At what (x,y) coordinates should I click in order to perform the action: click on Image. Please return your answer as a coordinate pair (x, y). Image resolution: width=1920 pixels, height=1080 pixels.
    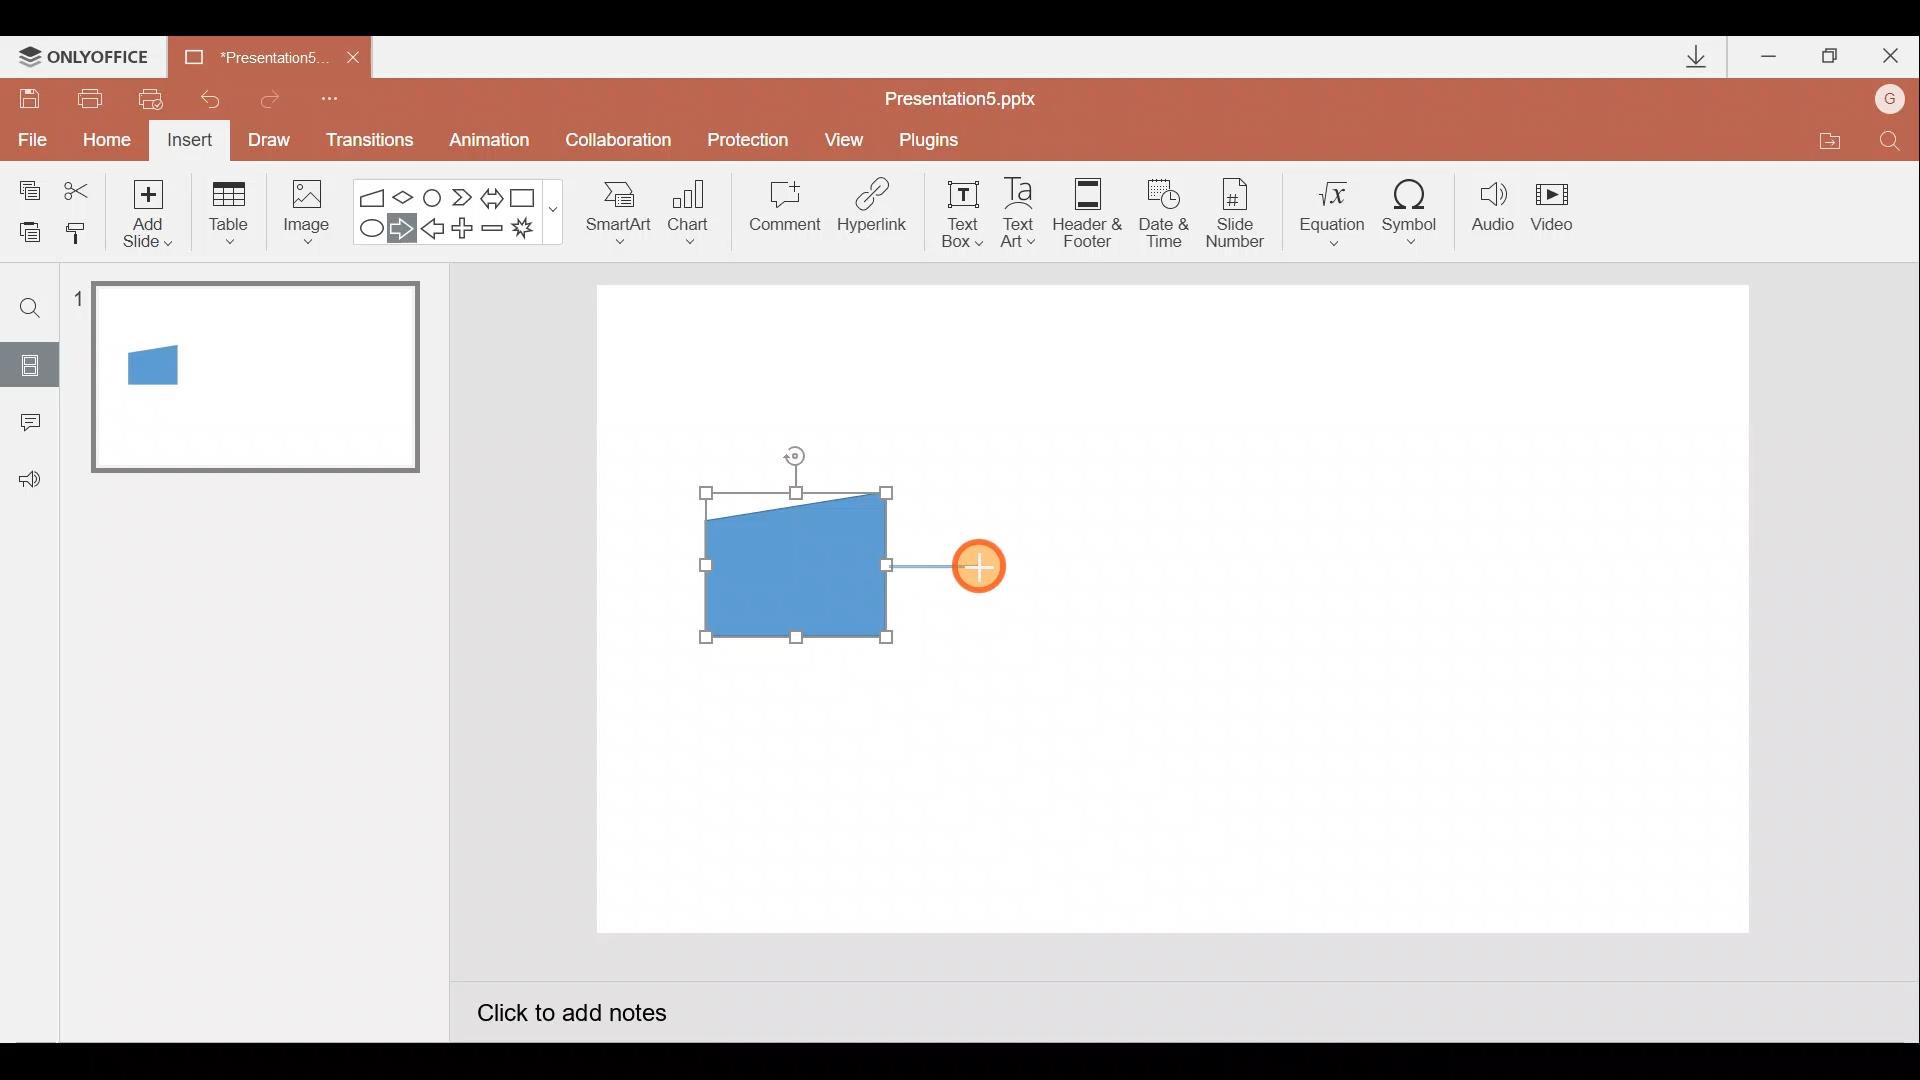
    Looking at the image, I should click on (301, 211).